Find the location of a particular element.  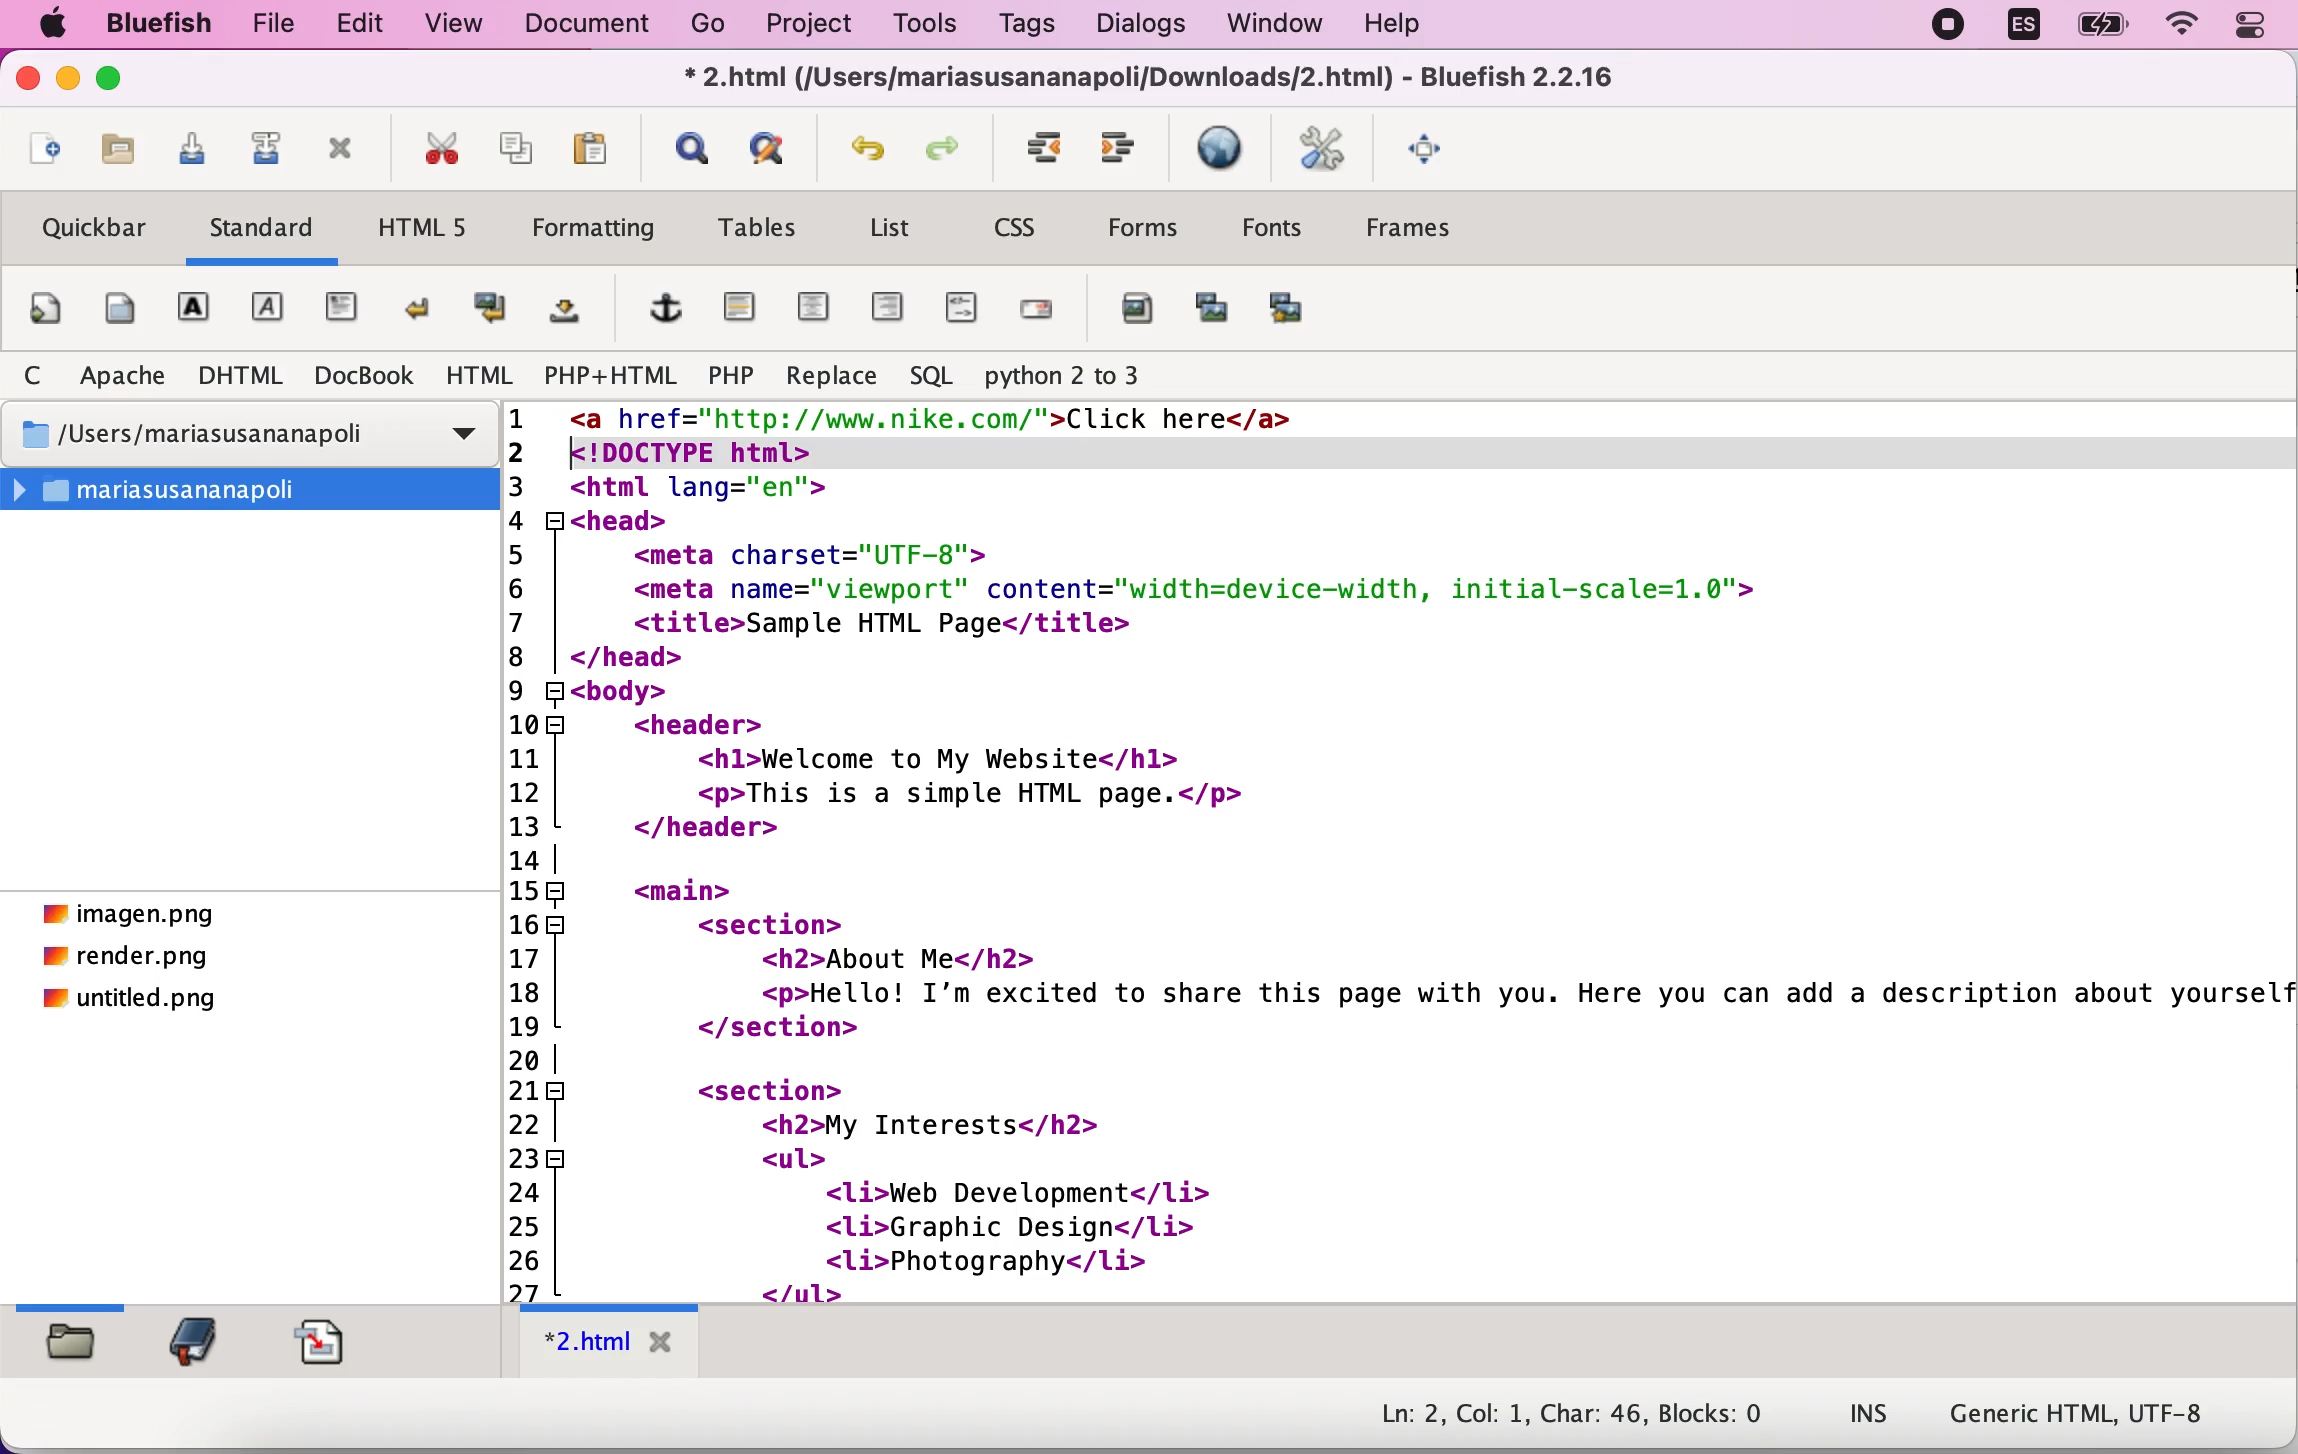

open file is located at coordinates (121, 151).